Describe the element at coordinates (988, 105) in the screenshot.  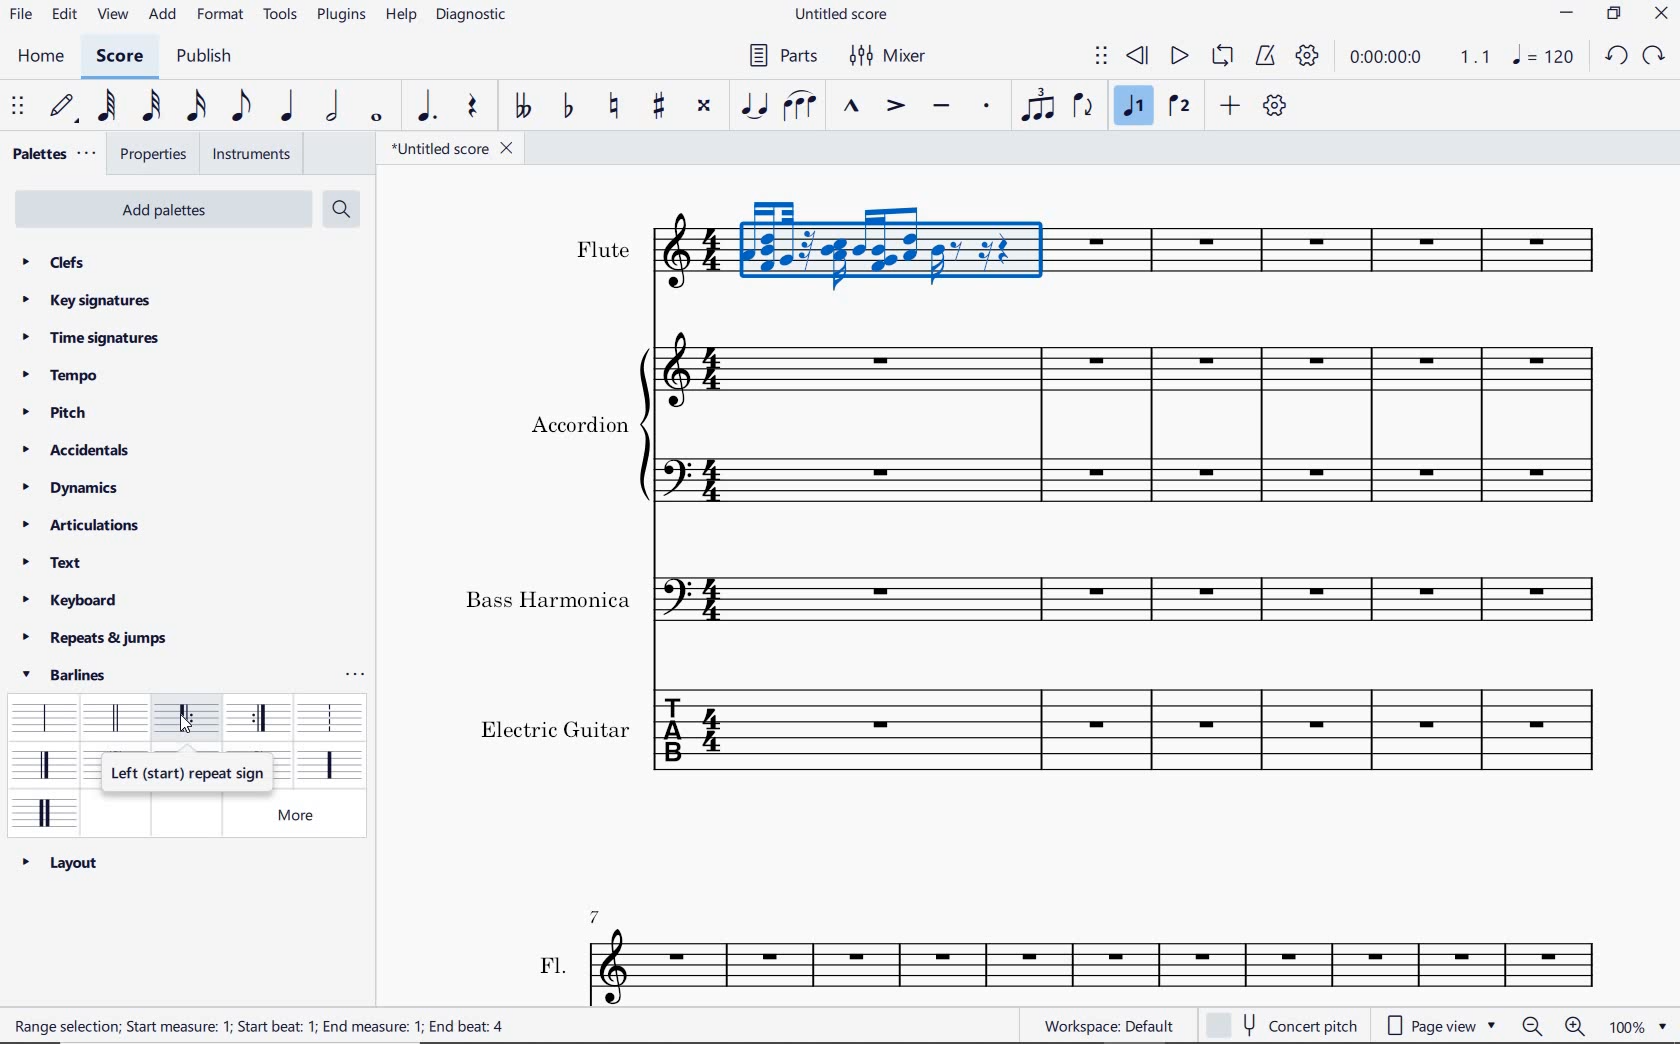
I see `staccato` at that location.